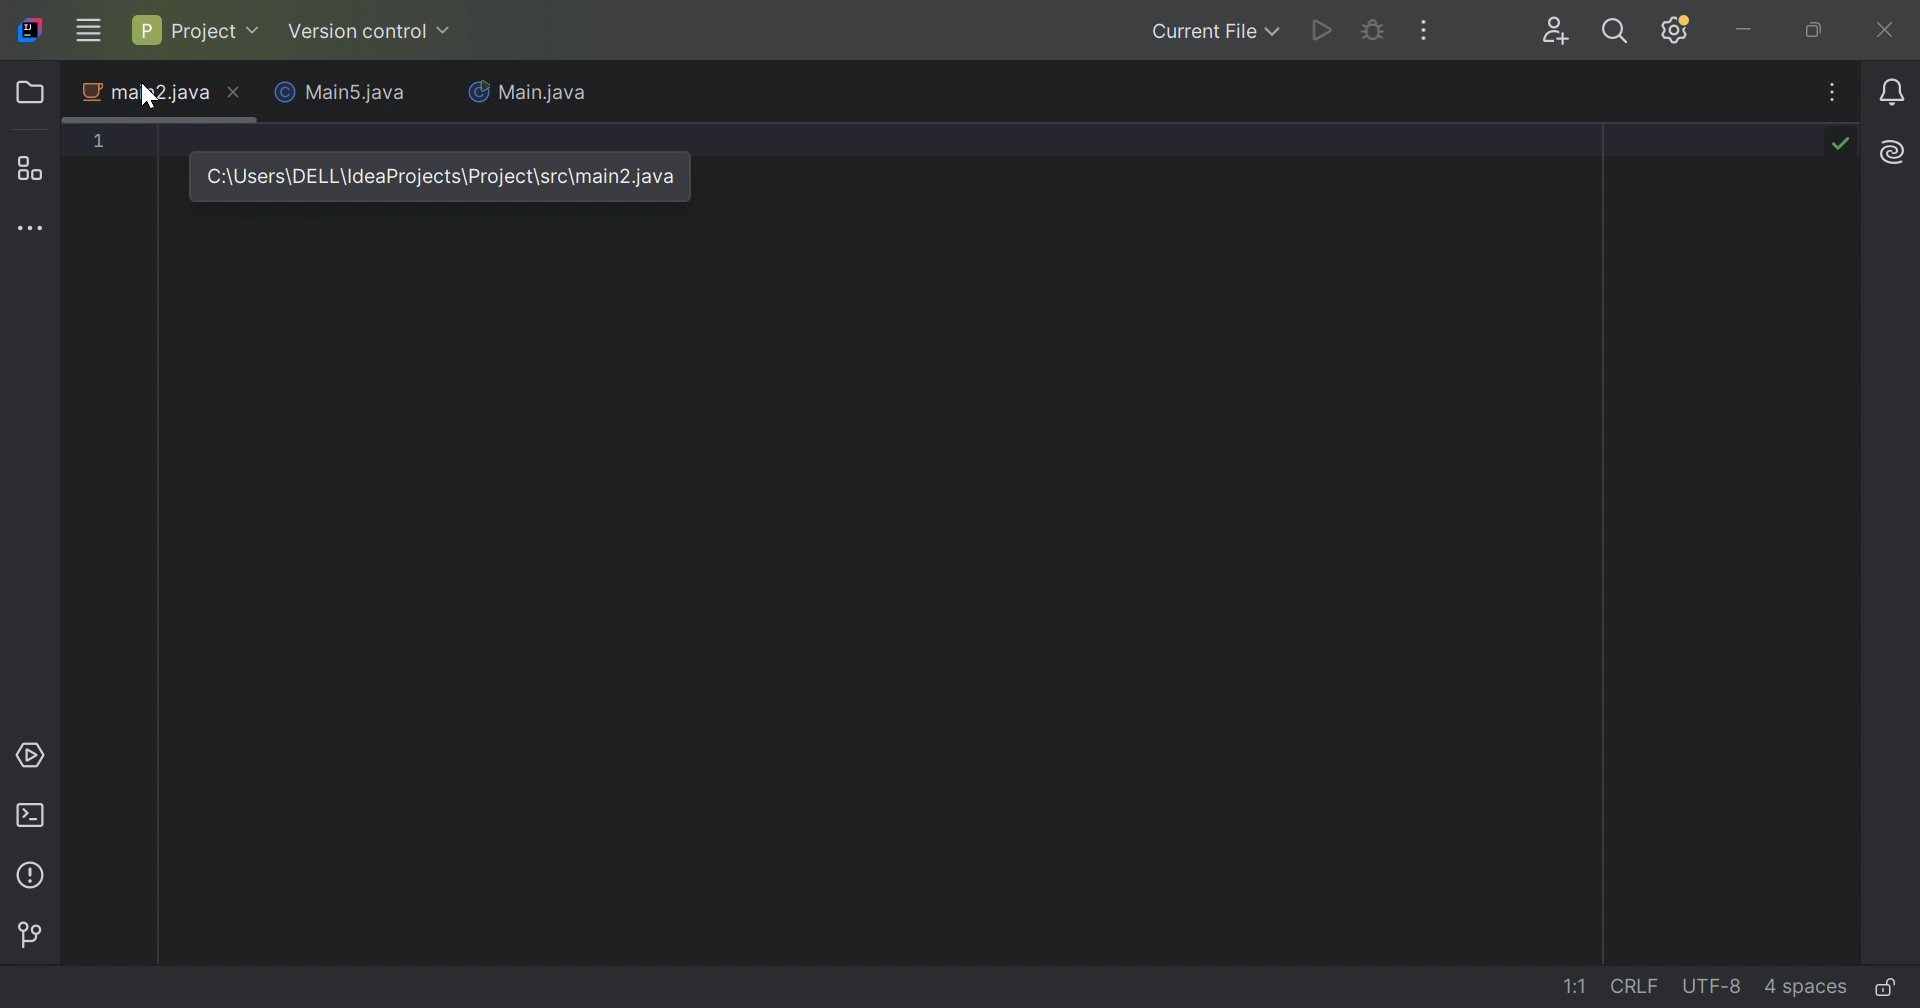  I want to click on , so click(29, 935).